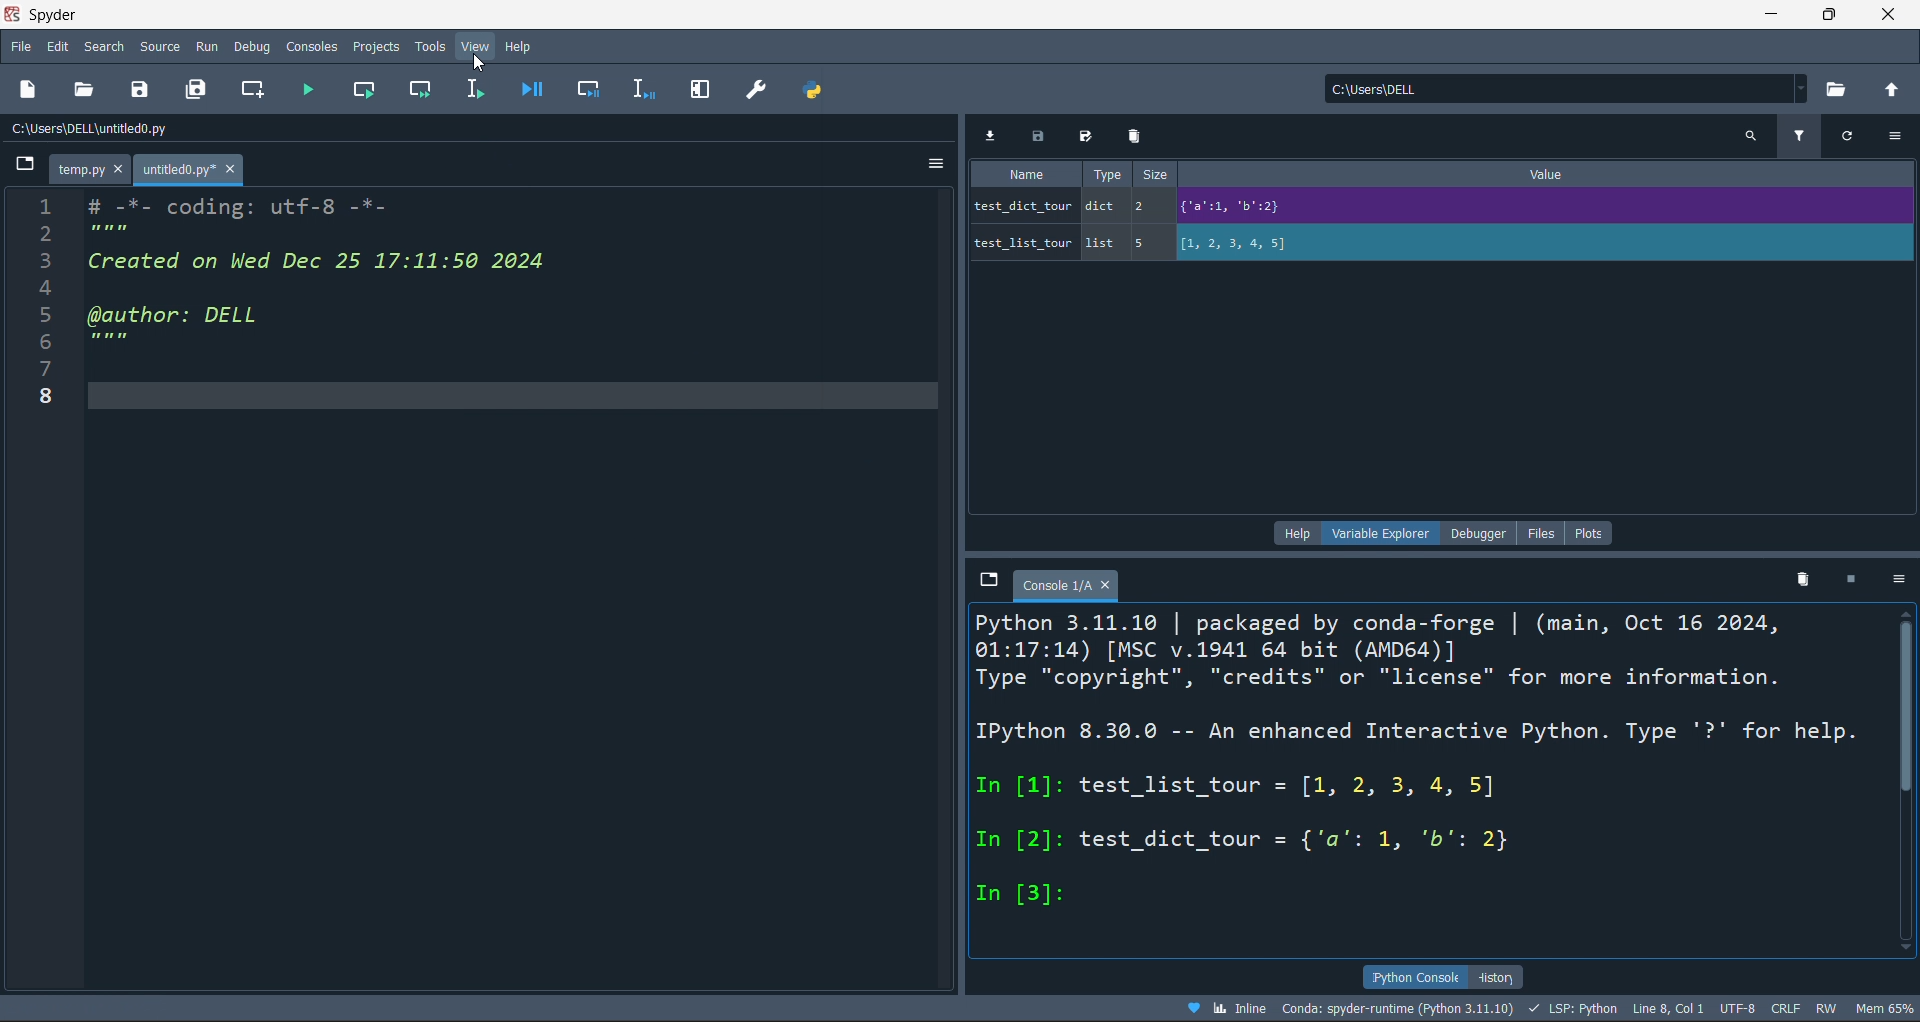  Describe the element at coordinates (988, 585) in the screenshot. I see `browse tabs` at that location.